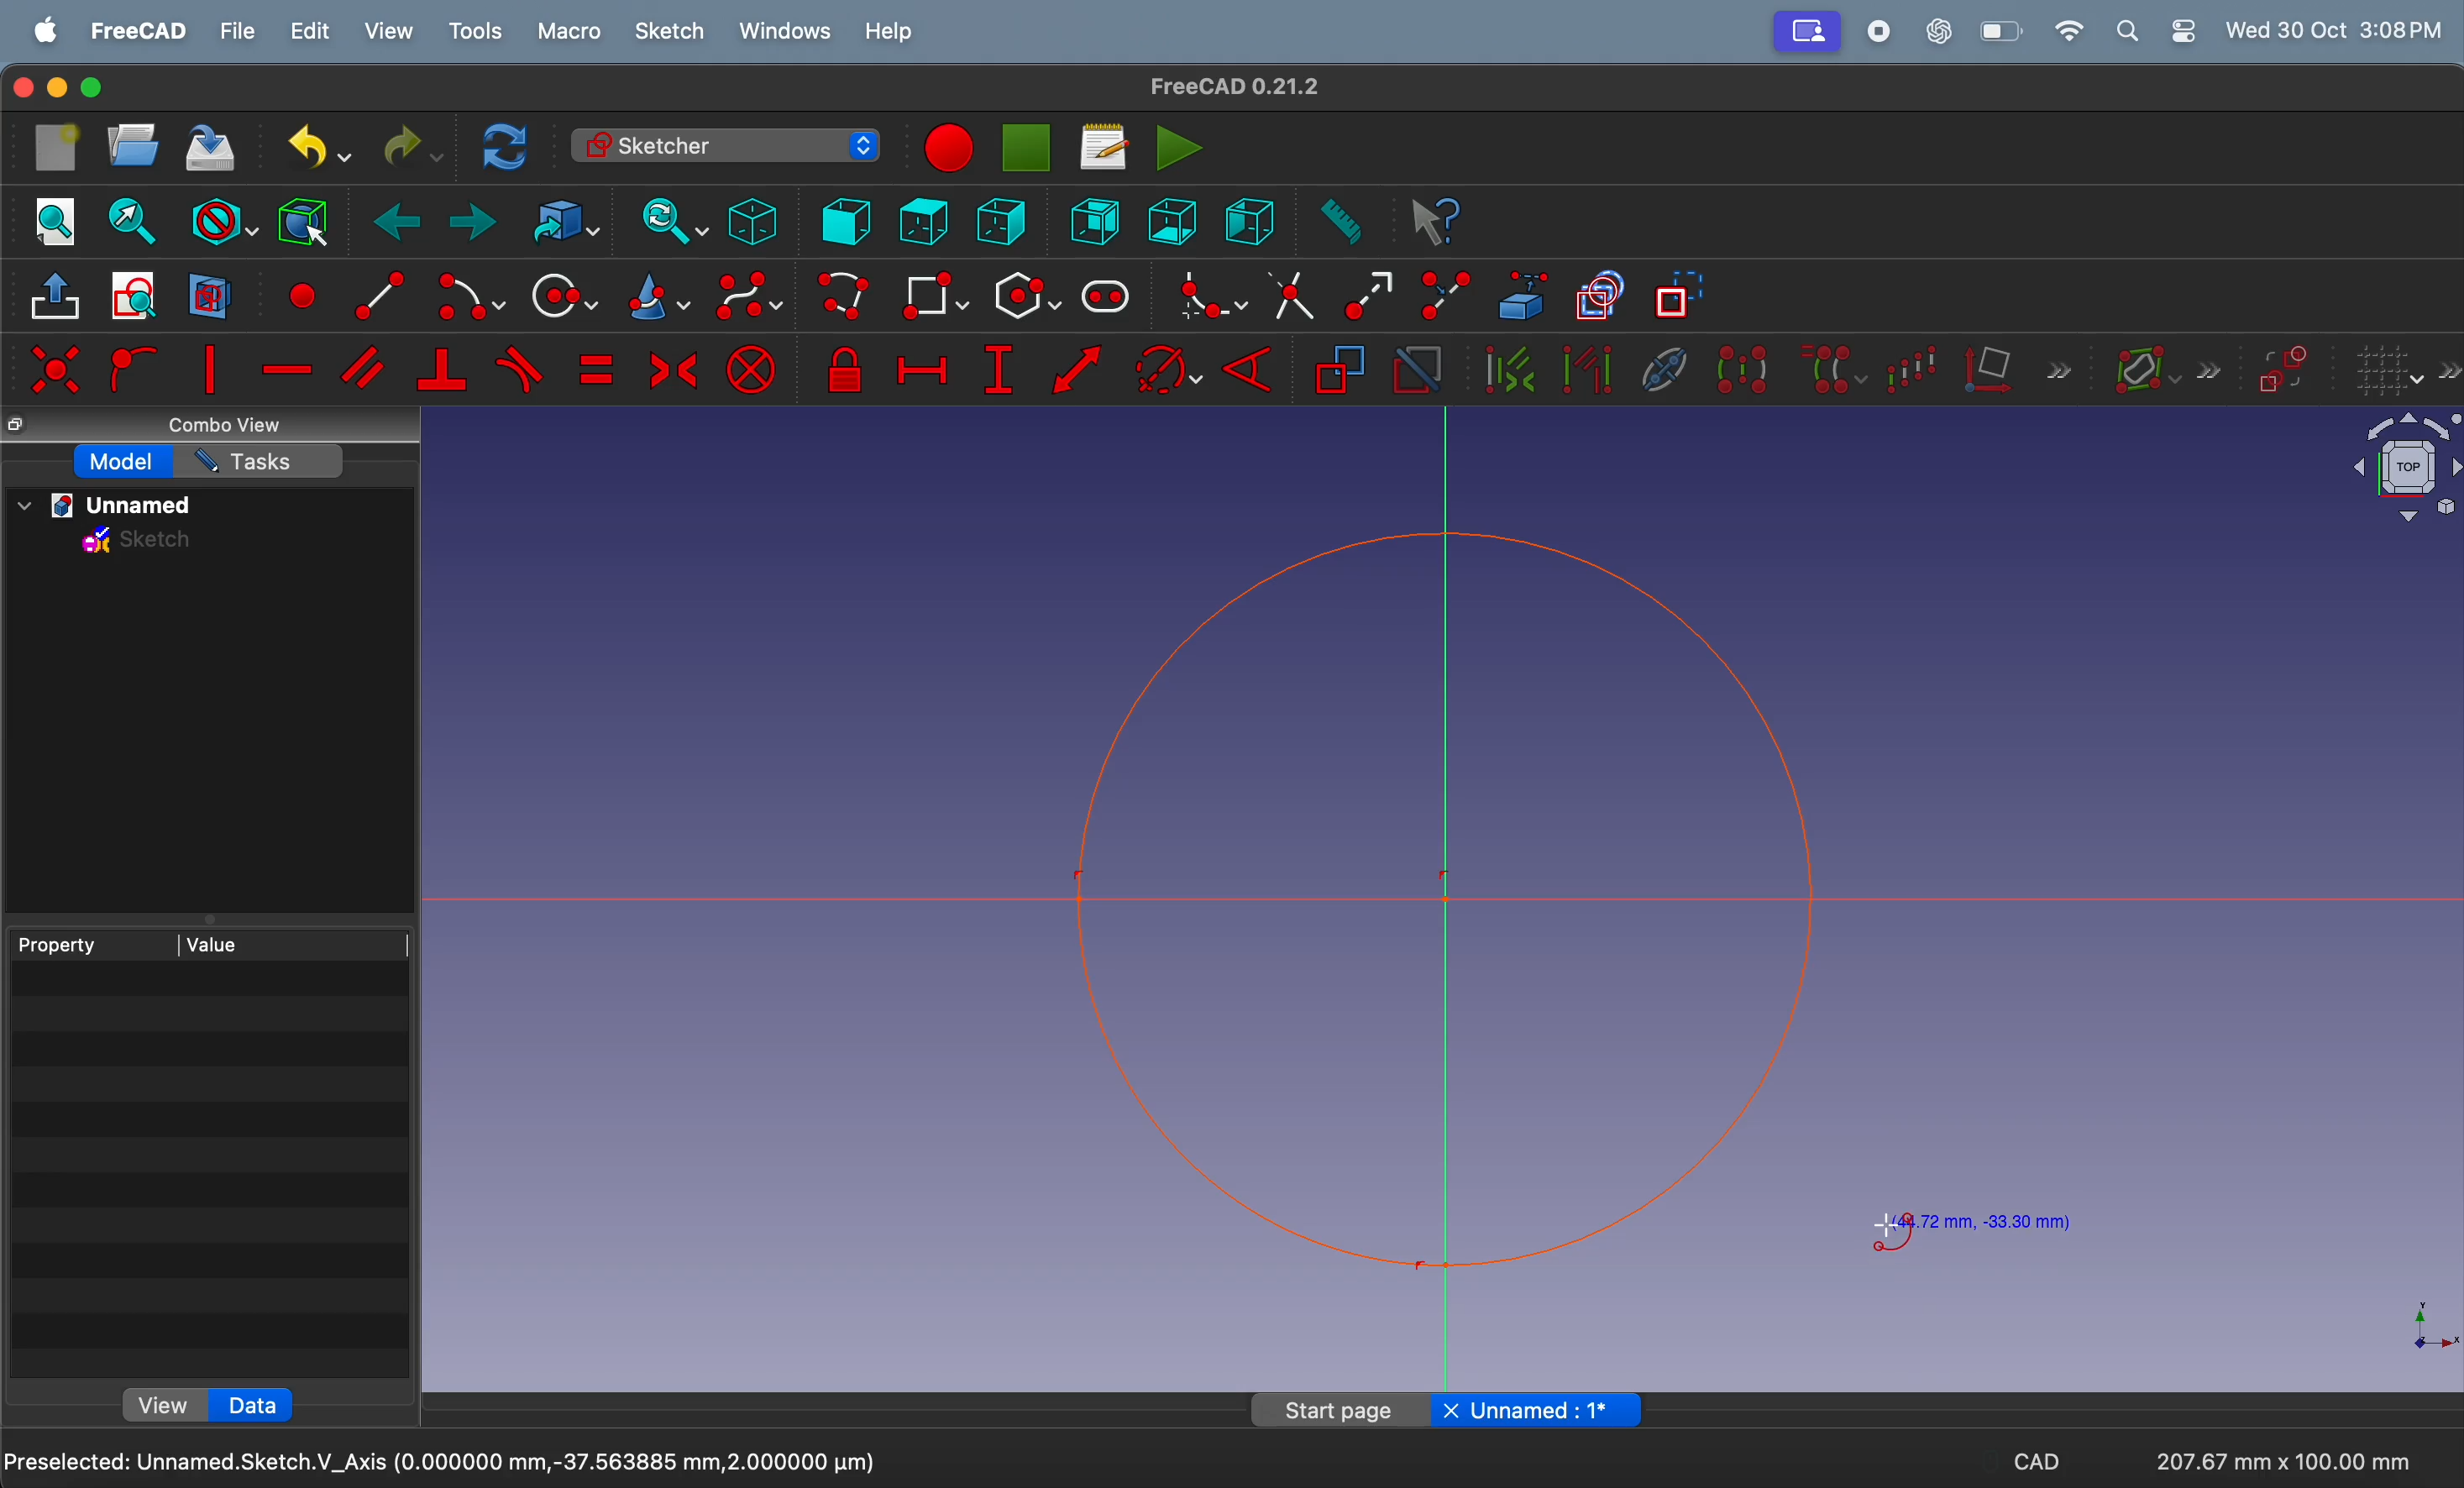 This screenshot has width=2464, height=1488. Describe the element at coordinates (2340, 28) in the screenshot. I see `Wed 30 Oct 3:07PM` at that location.